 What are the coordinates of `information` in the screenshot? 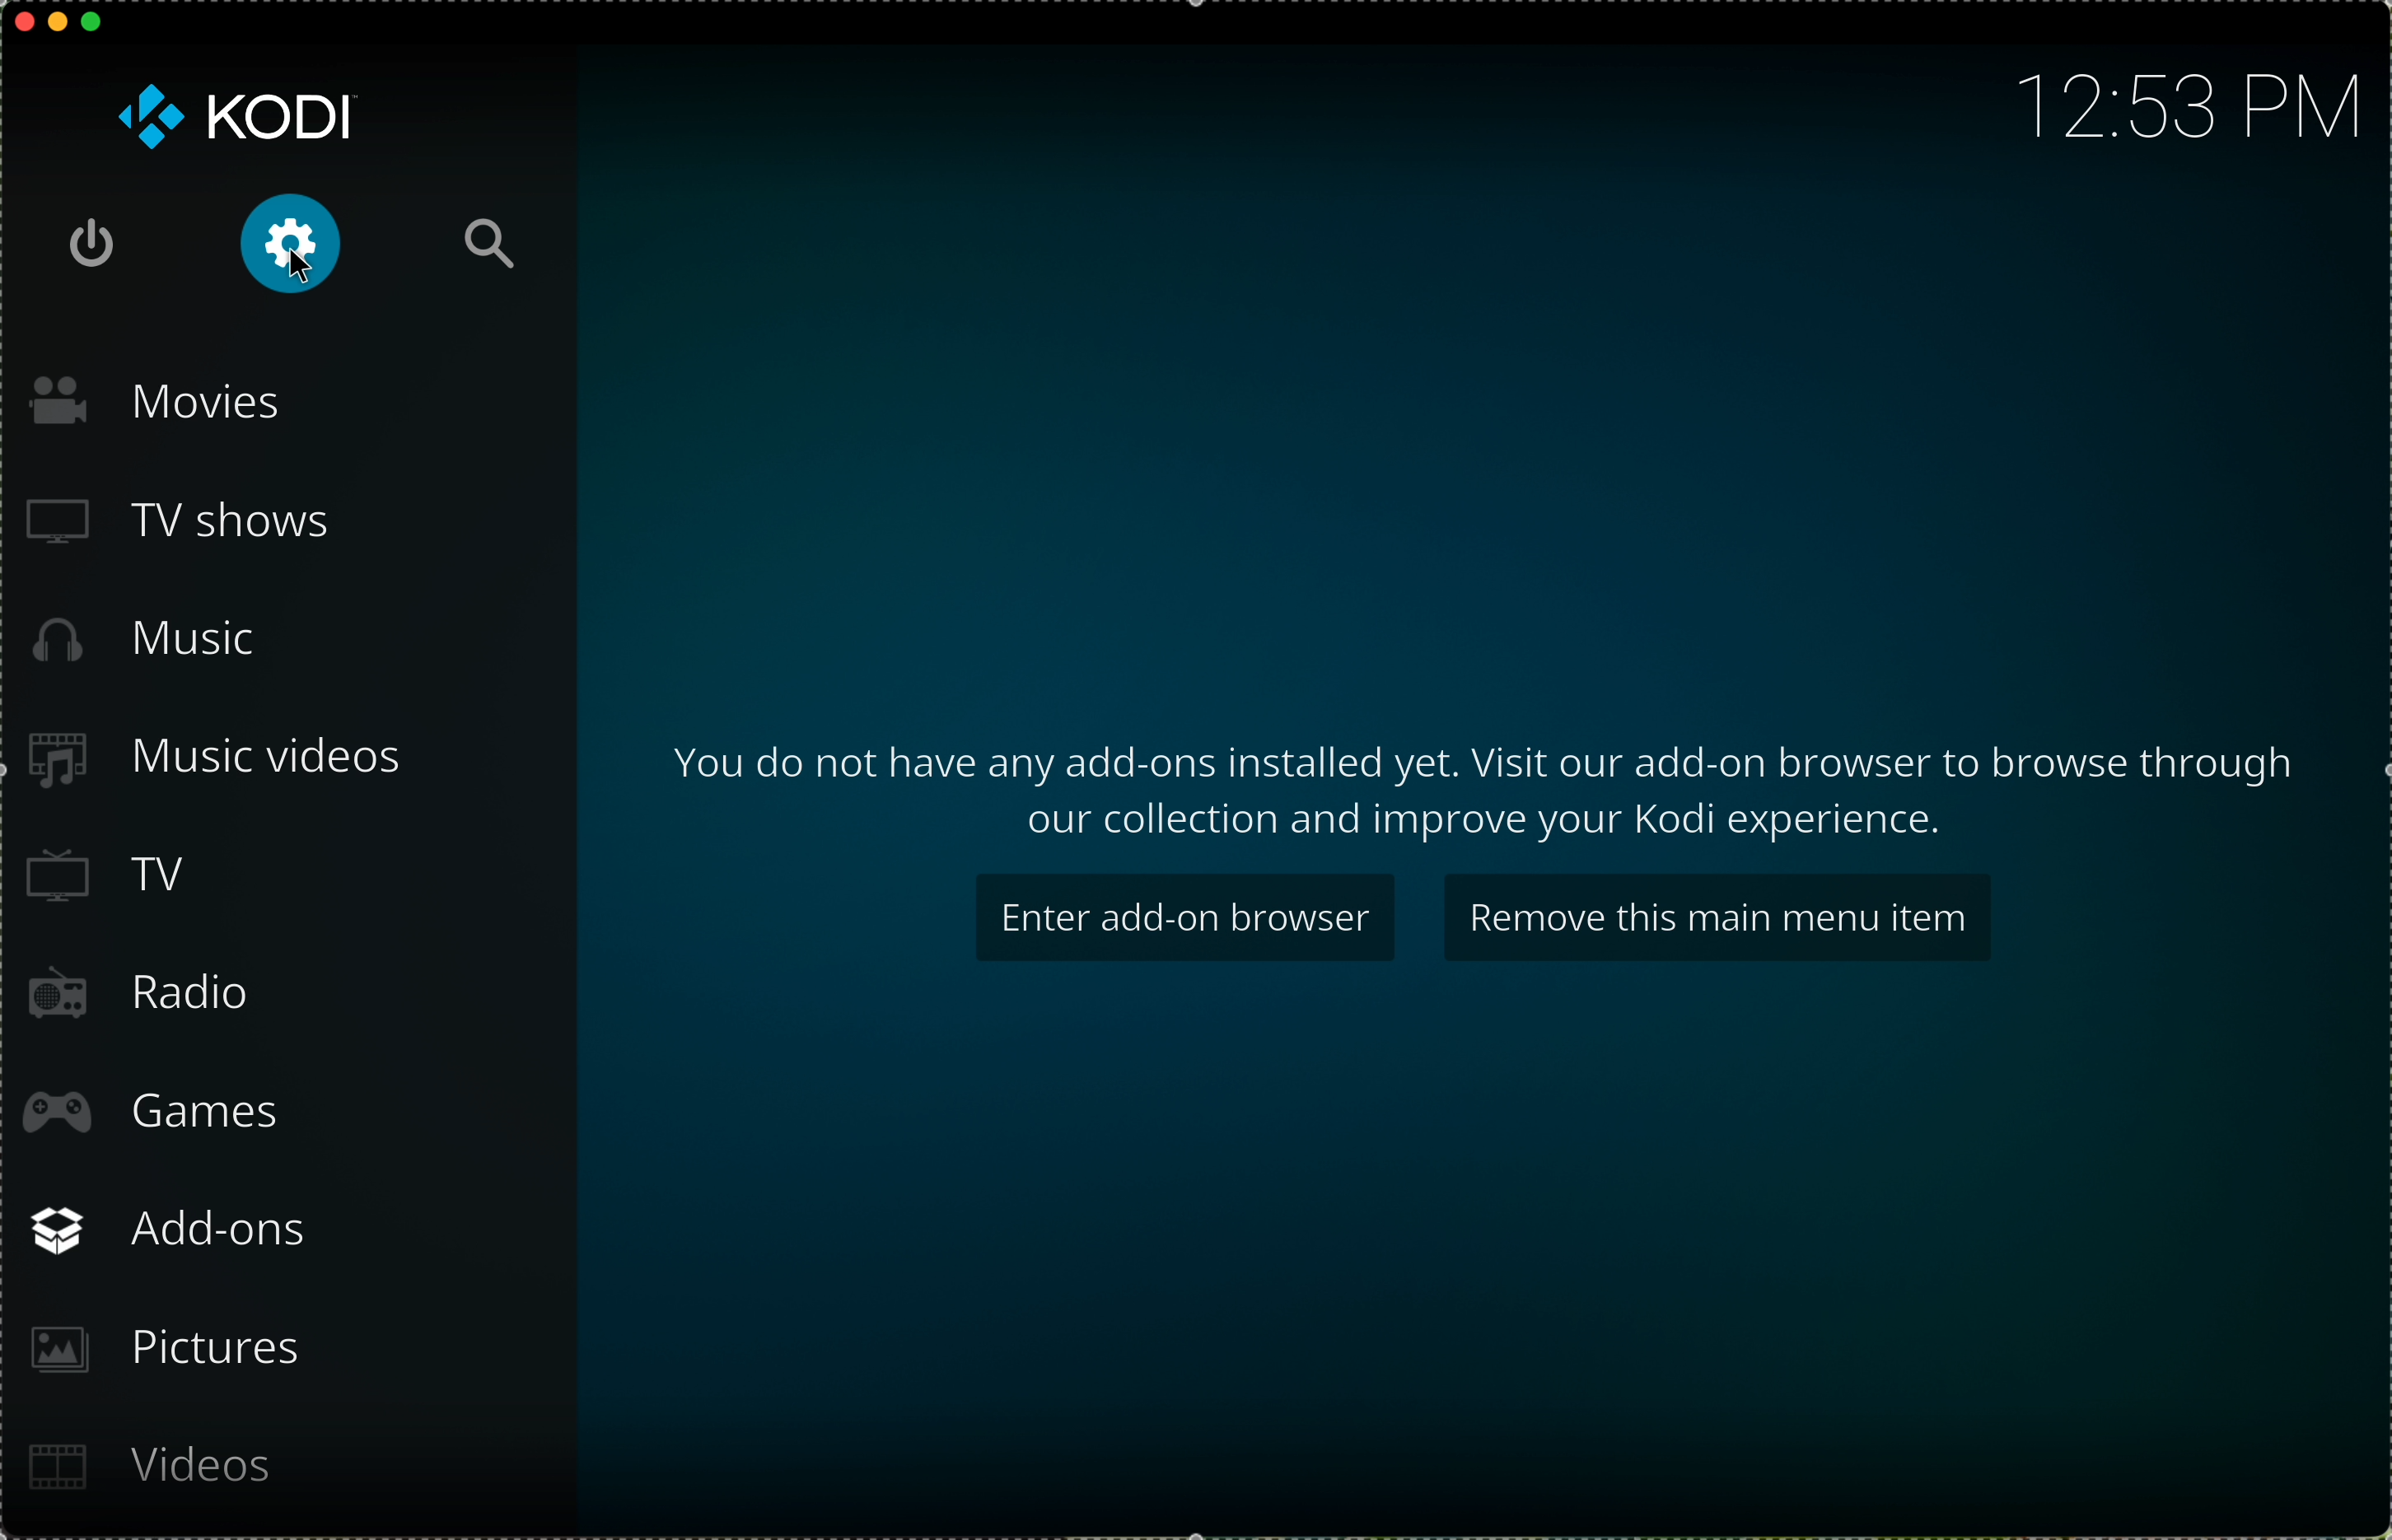 It's located at (1489, 790).